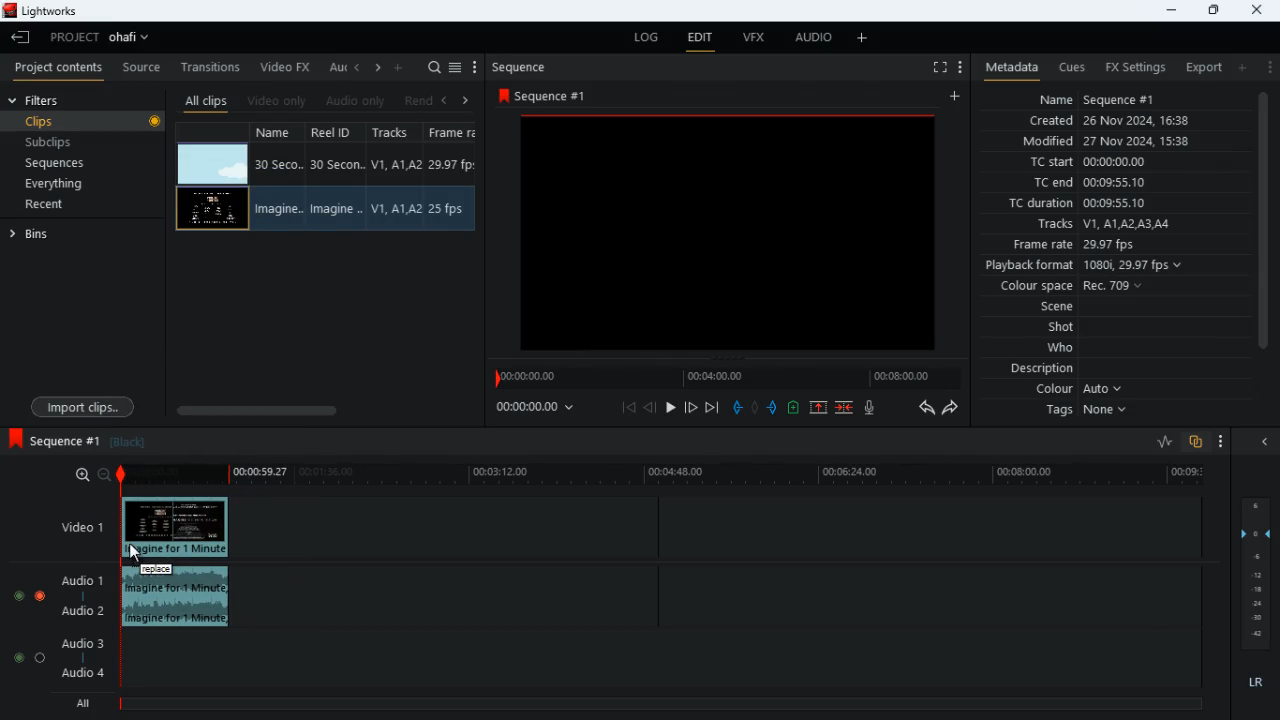 This screenshot has height=720, width=1280. I want to click on tc end, so click(1097, 183).